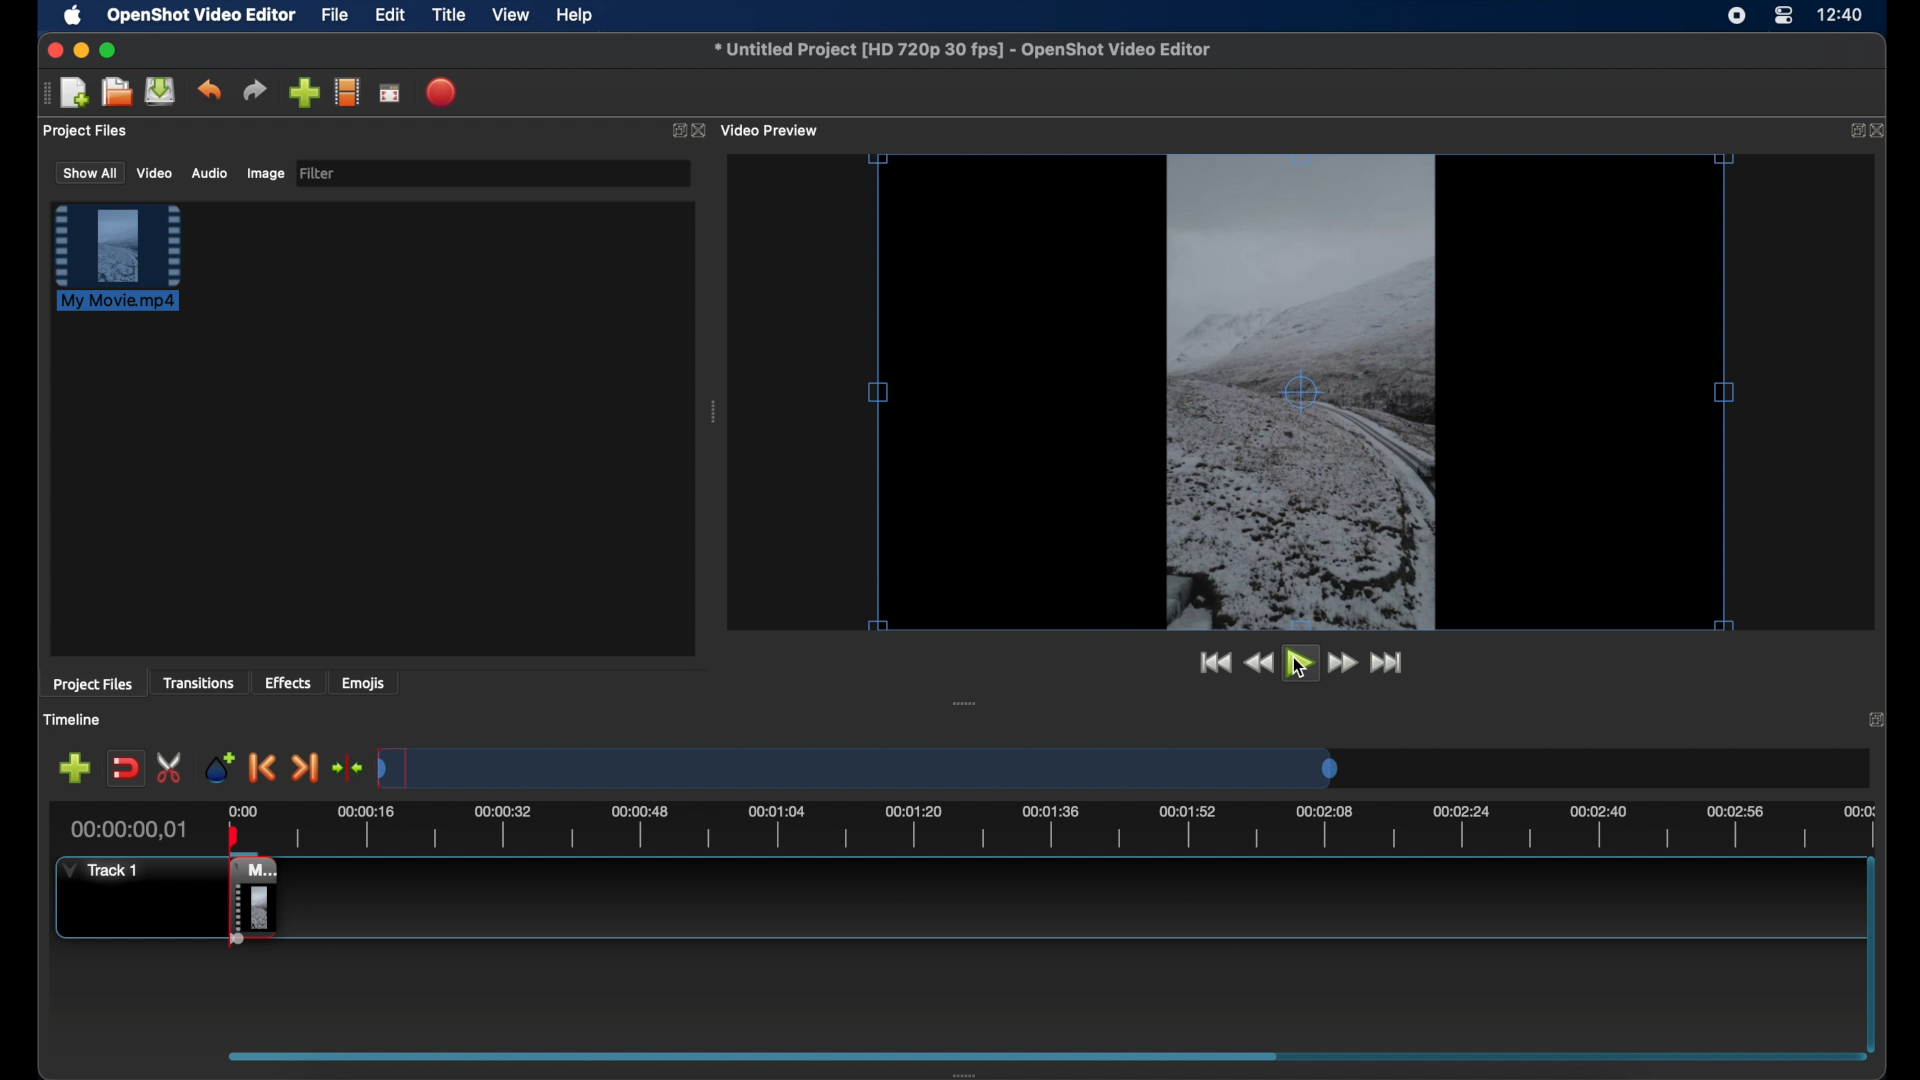  I want to click on fast forward, so click(1343, 663).